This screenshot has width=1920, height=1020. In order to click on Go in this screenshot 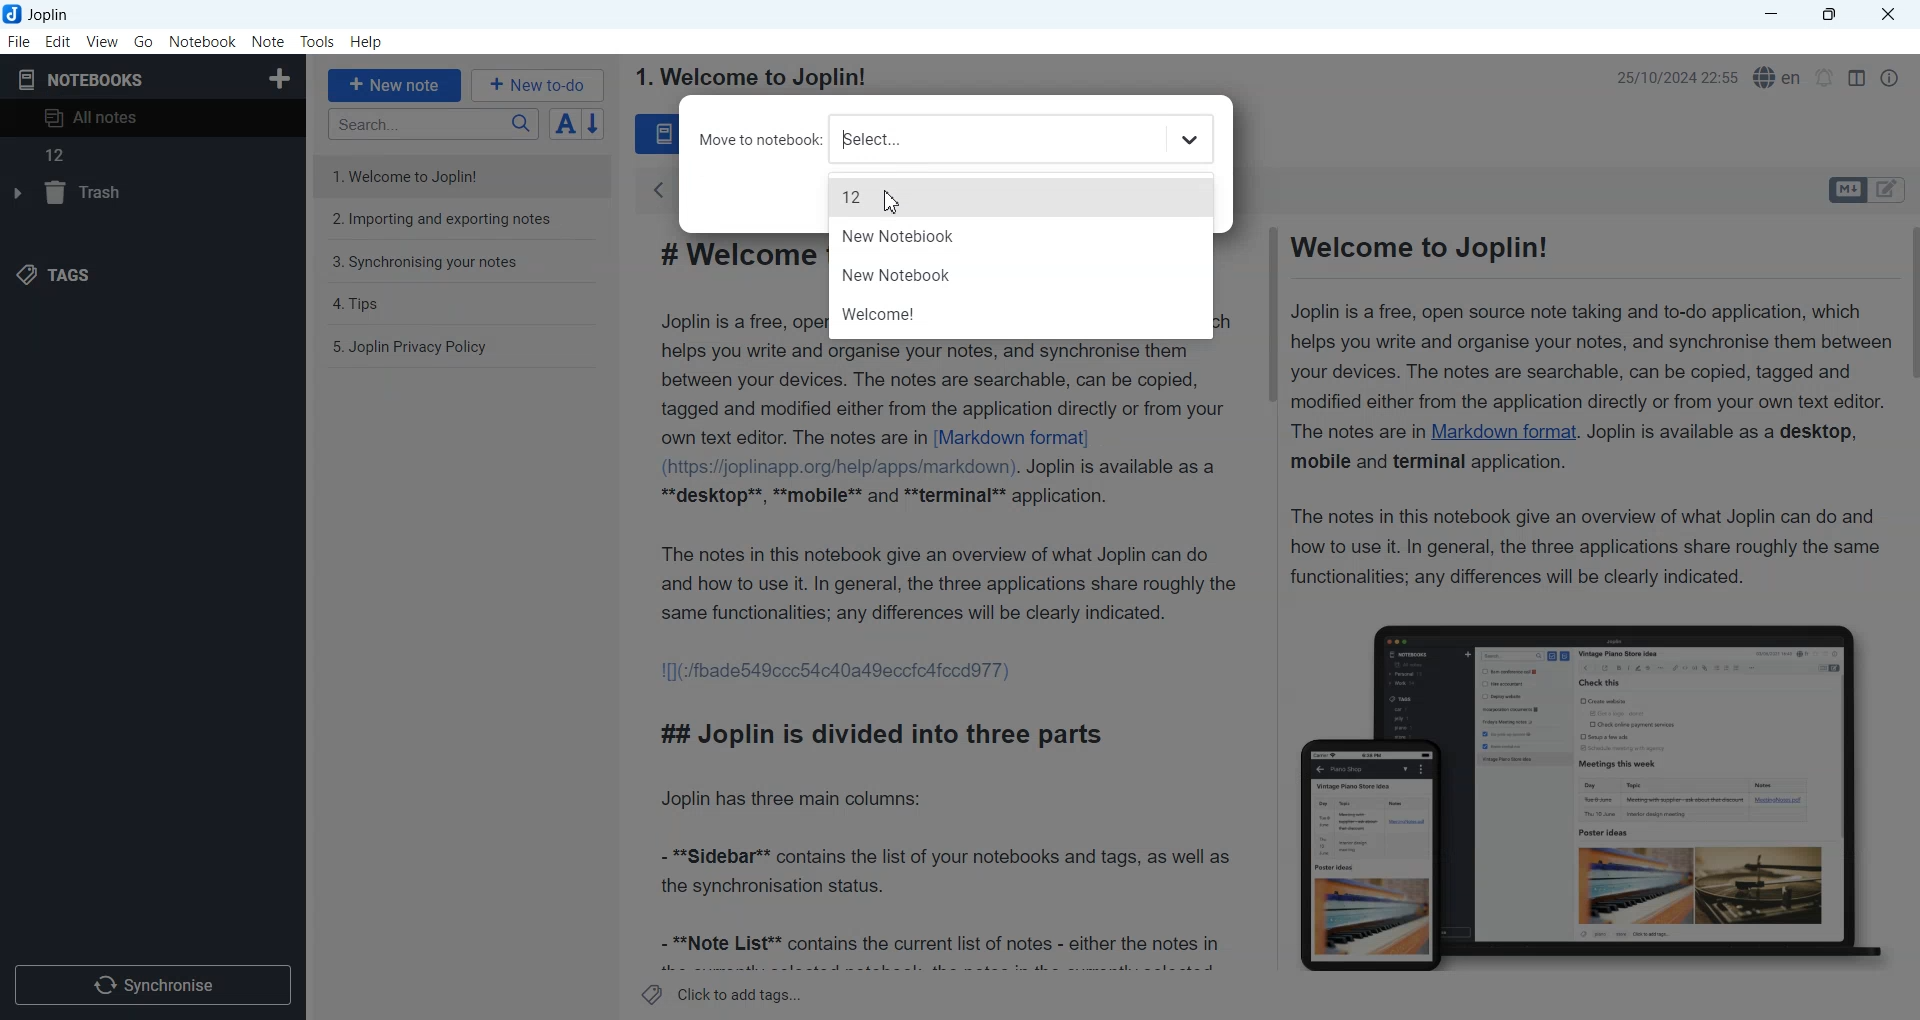, I will do `click(145, 41)`.